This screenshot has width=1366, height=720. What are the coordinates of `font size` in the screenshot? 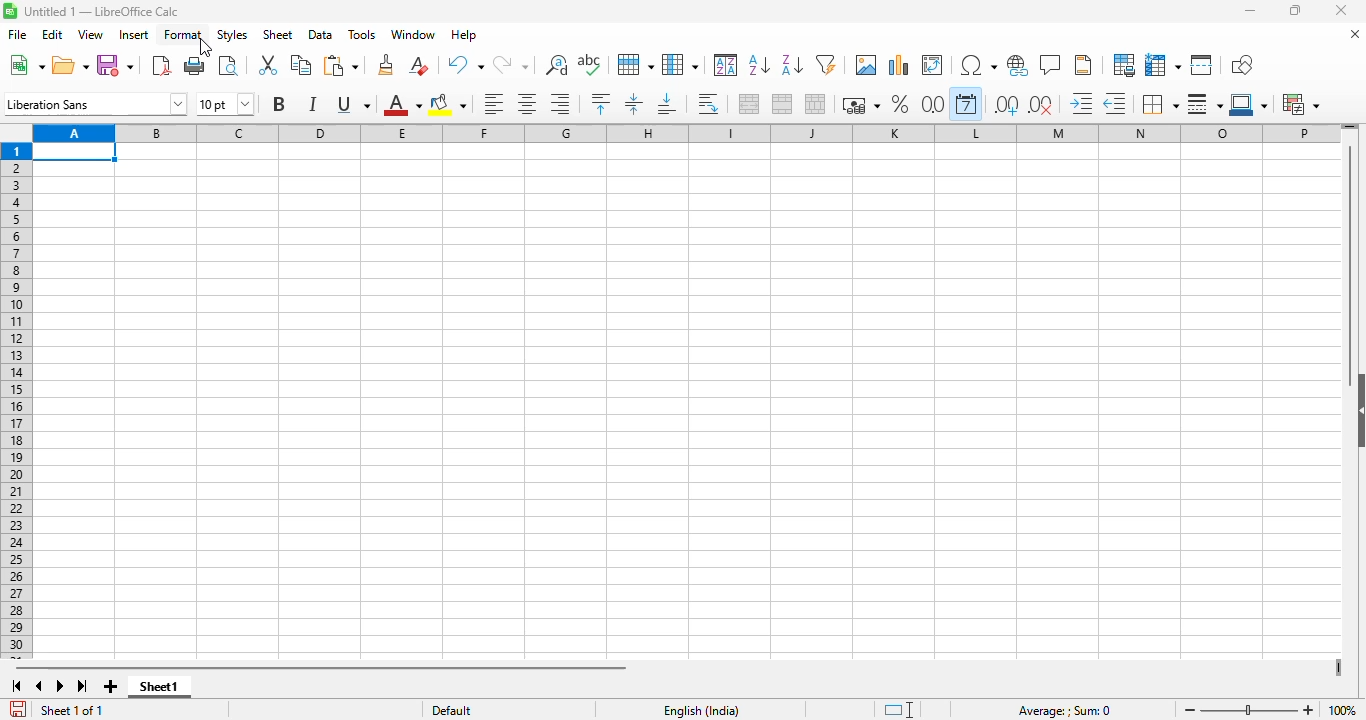 It's located at (226, 103).